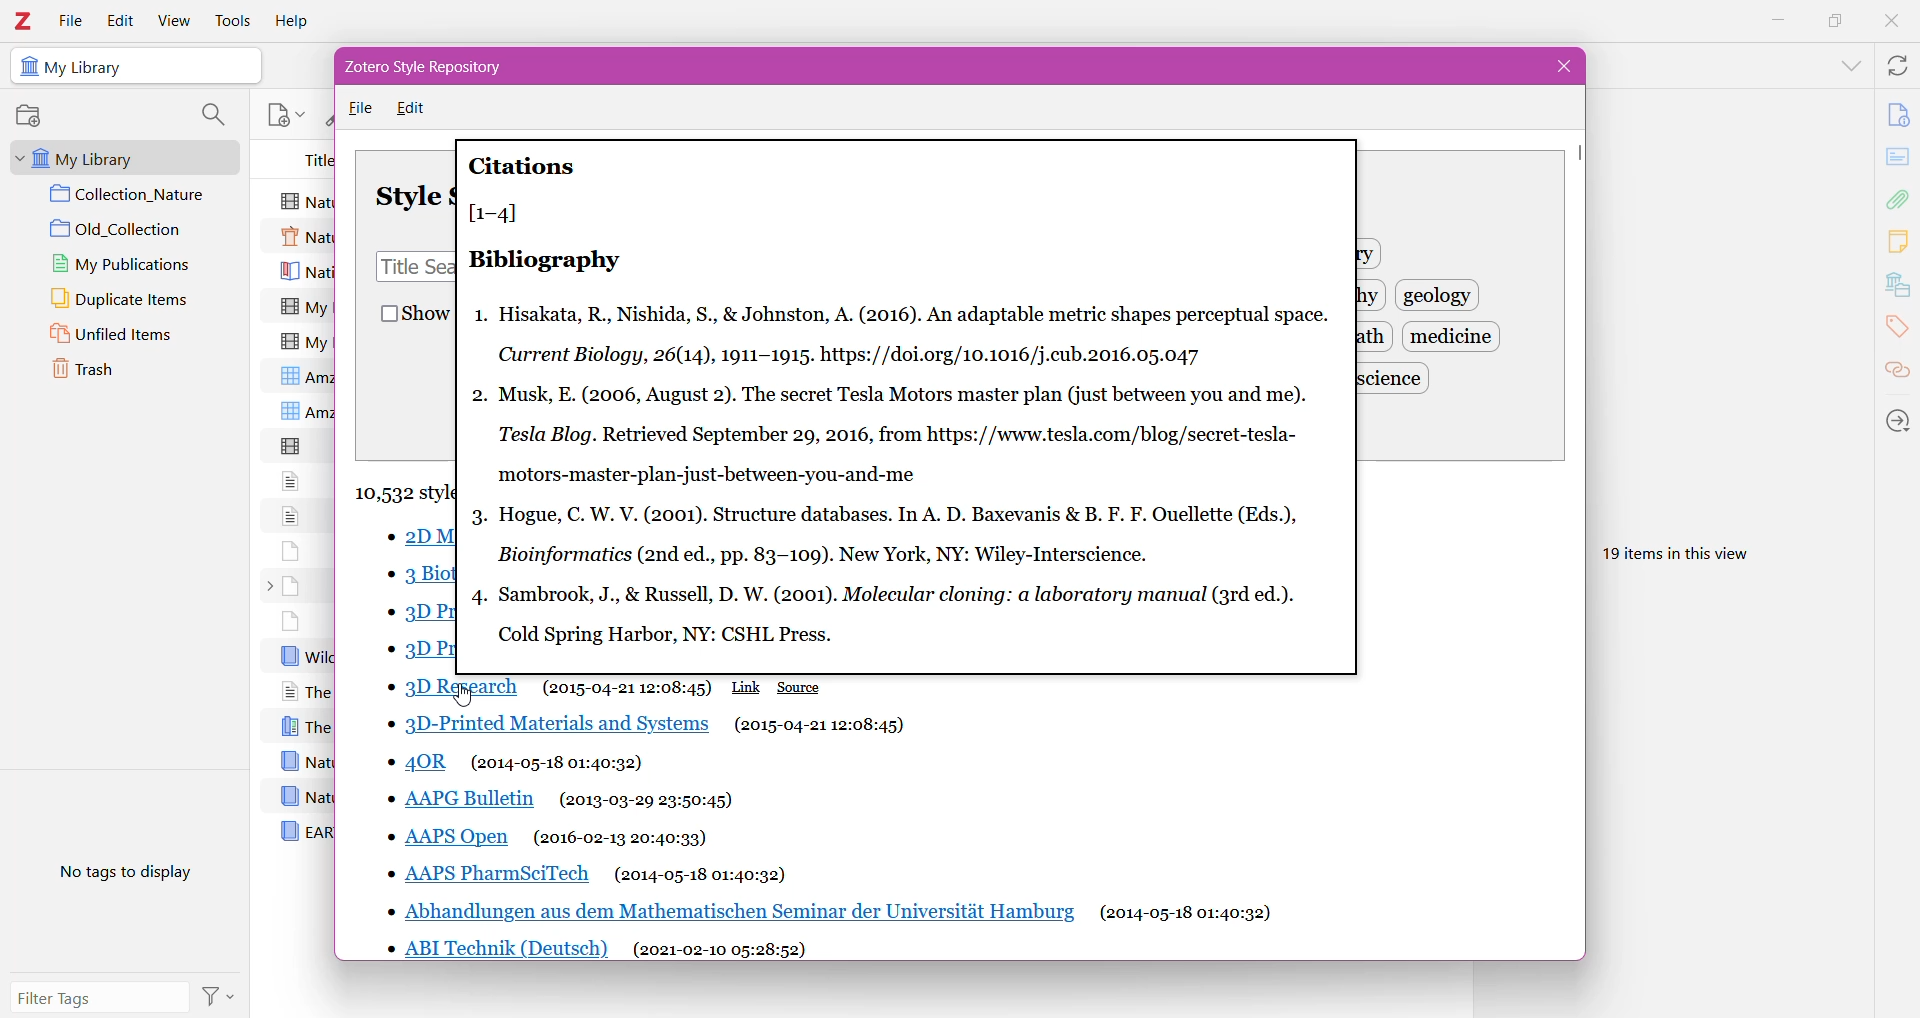  What do you see at coordinates (462, 801) in the screenshot?
I see `Style 8` at bounding box center [462, 801].